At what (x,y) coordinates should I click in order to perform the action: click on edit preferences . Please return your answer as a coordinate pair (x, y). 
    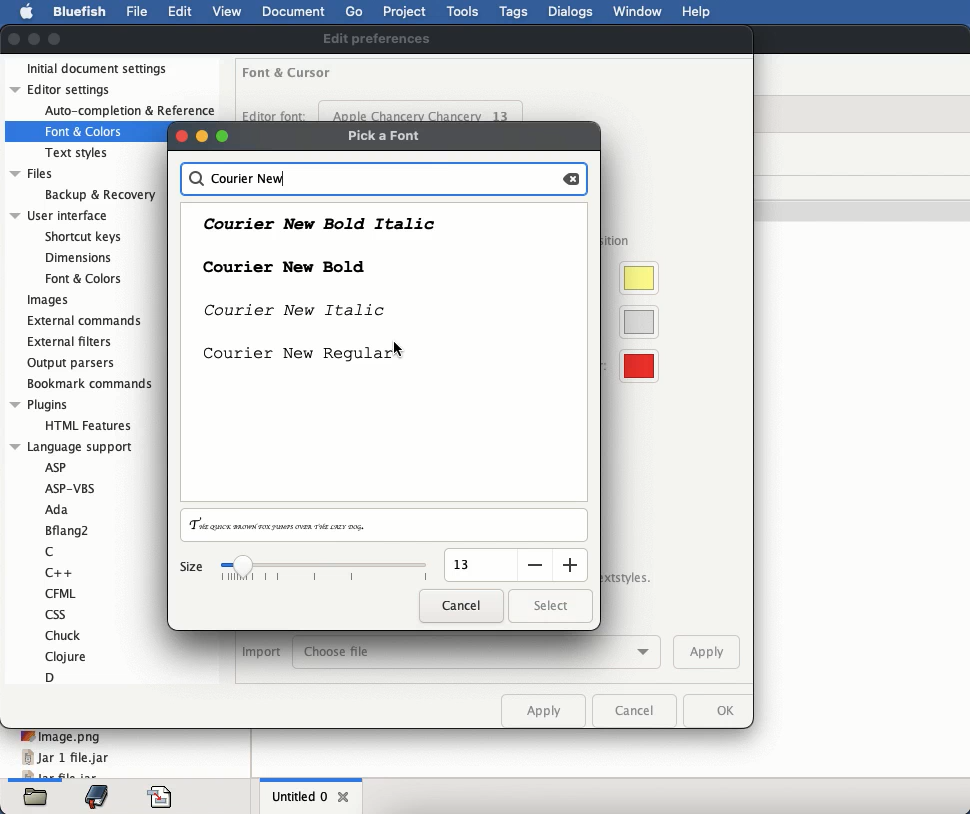
    Looking at the image, I should click on (375, 41).